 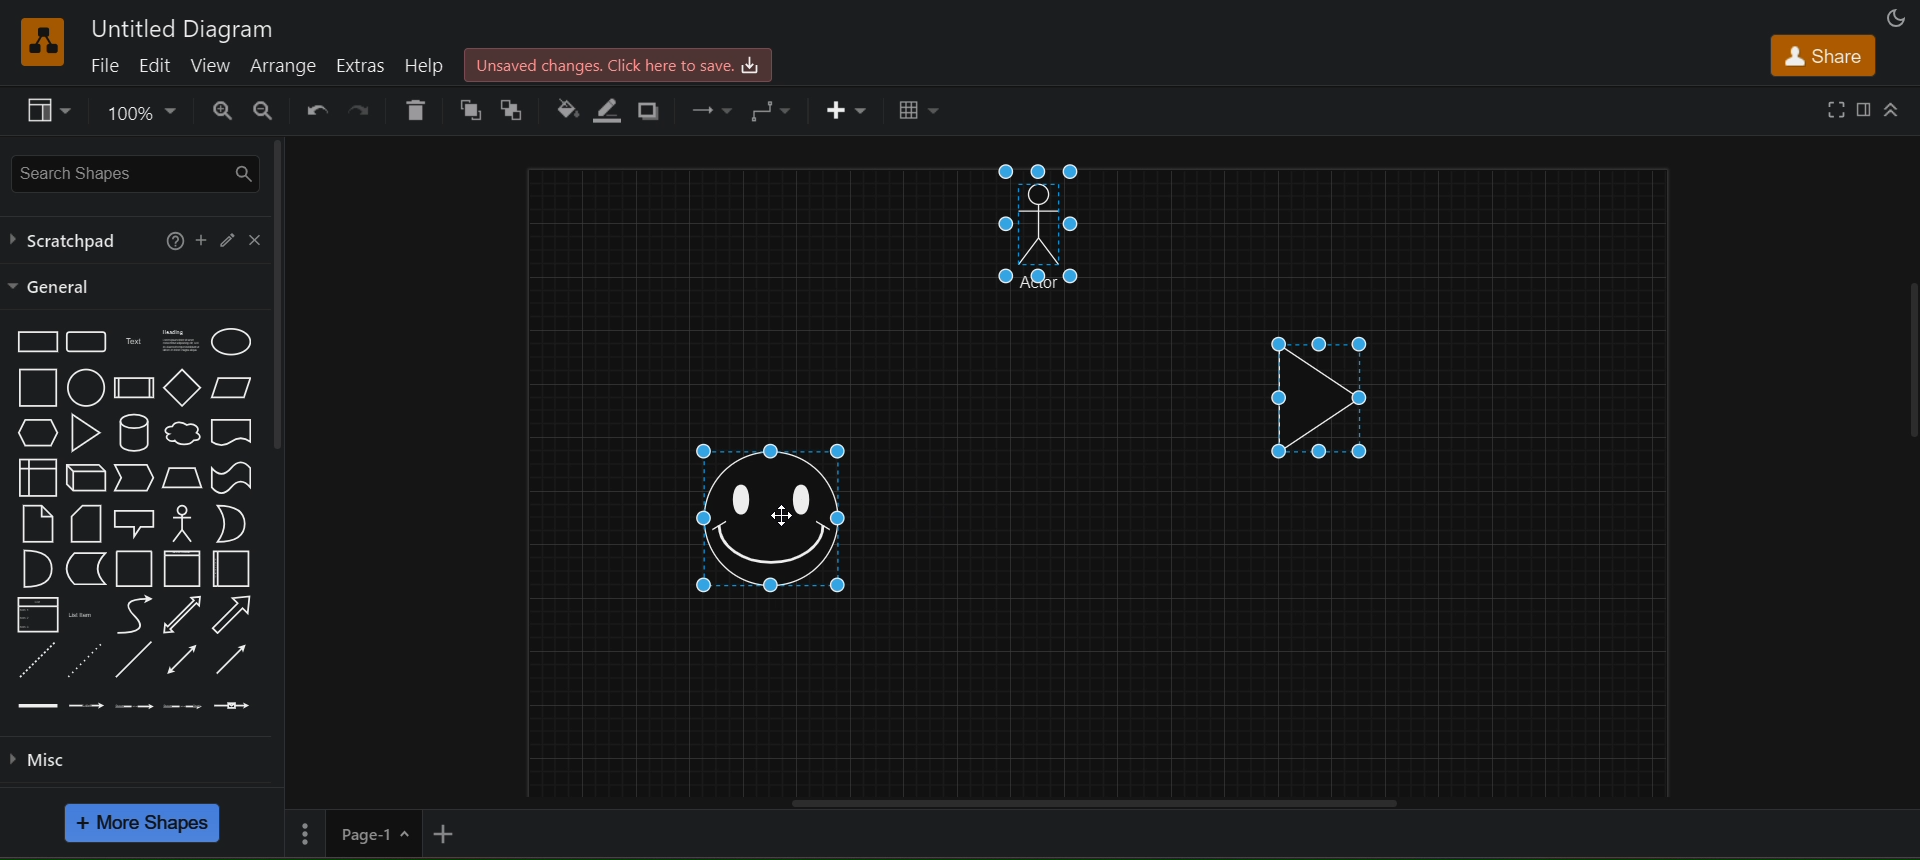 What do you see at coordinates (650, 106) in the screenshot?
I see `shadows` at bounding box center [650, 106].